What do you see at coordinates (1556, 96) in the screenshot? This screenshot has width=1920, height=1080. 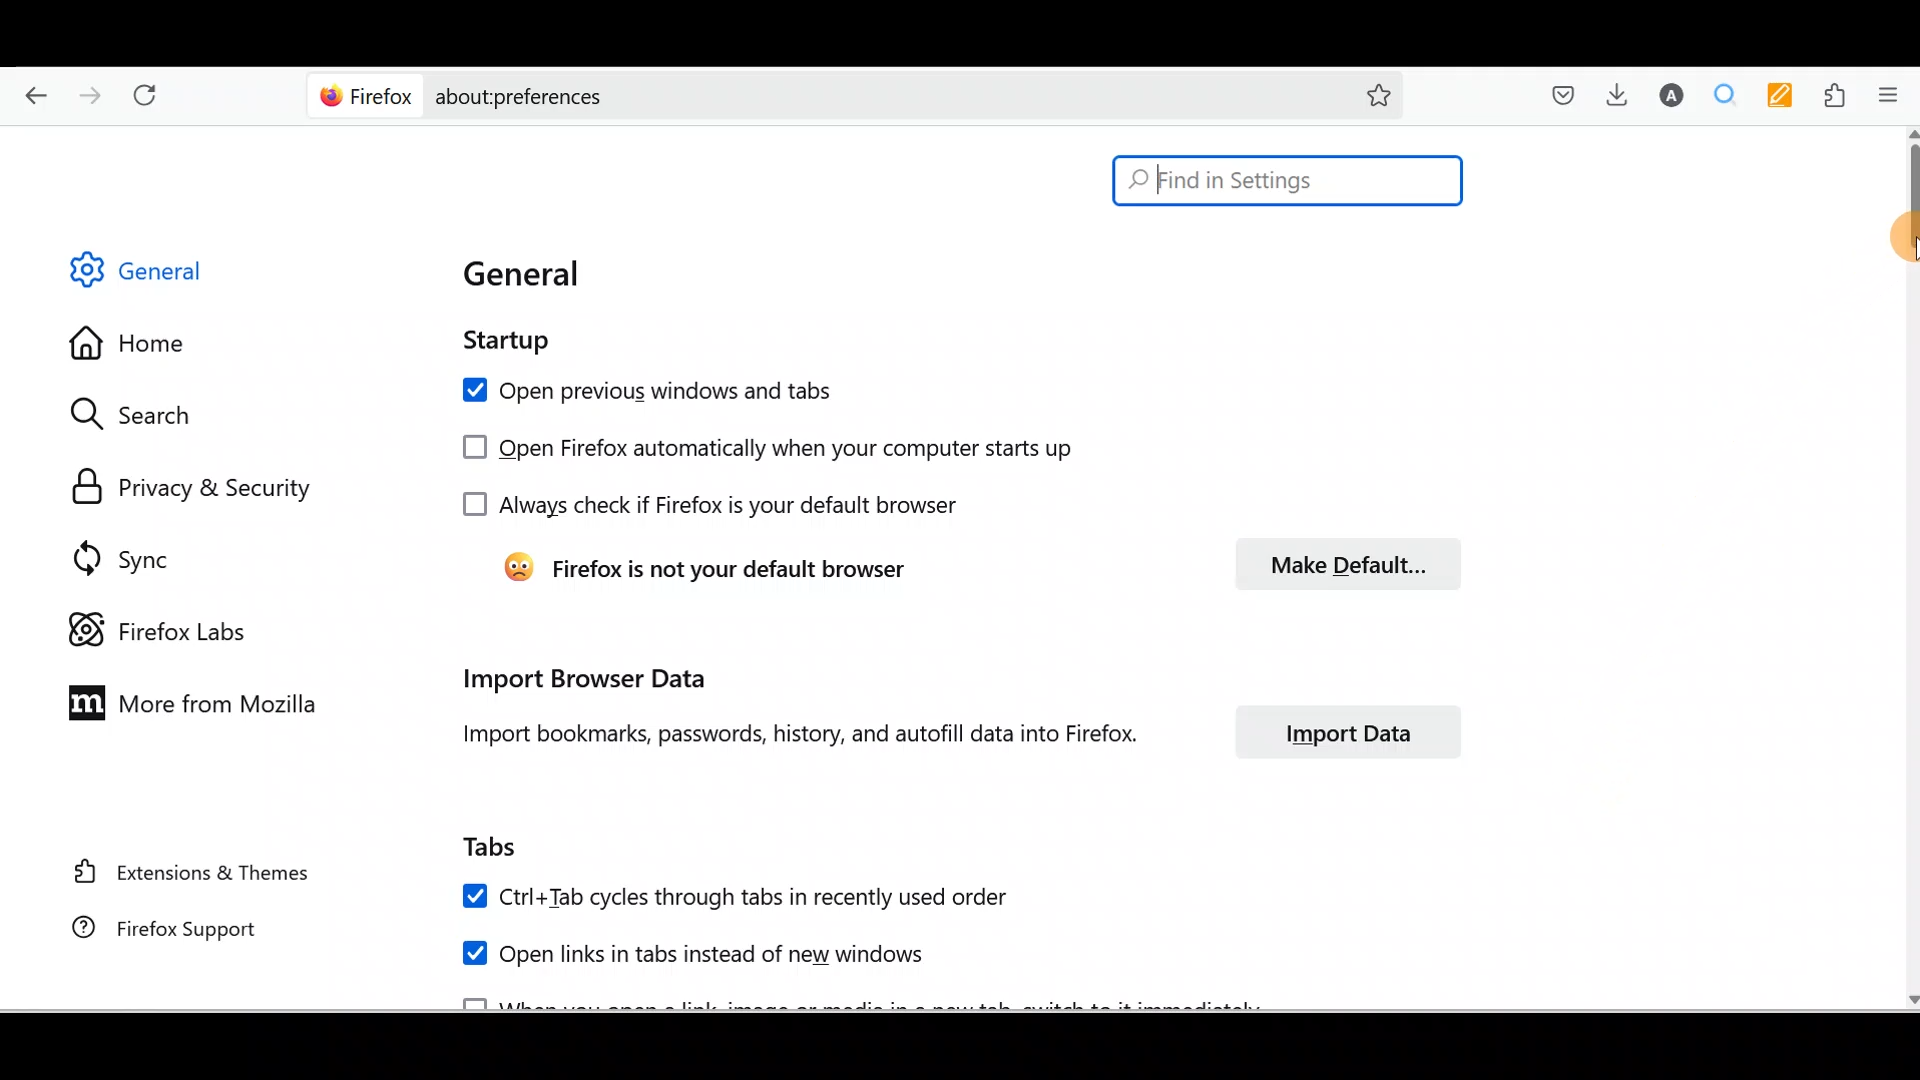 I see `Save to pocket` at bounding box center [1556, 96].